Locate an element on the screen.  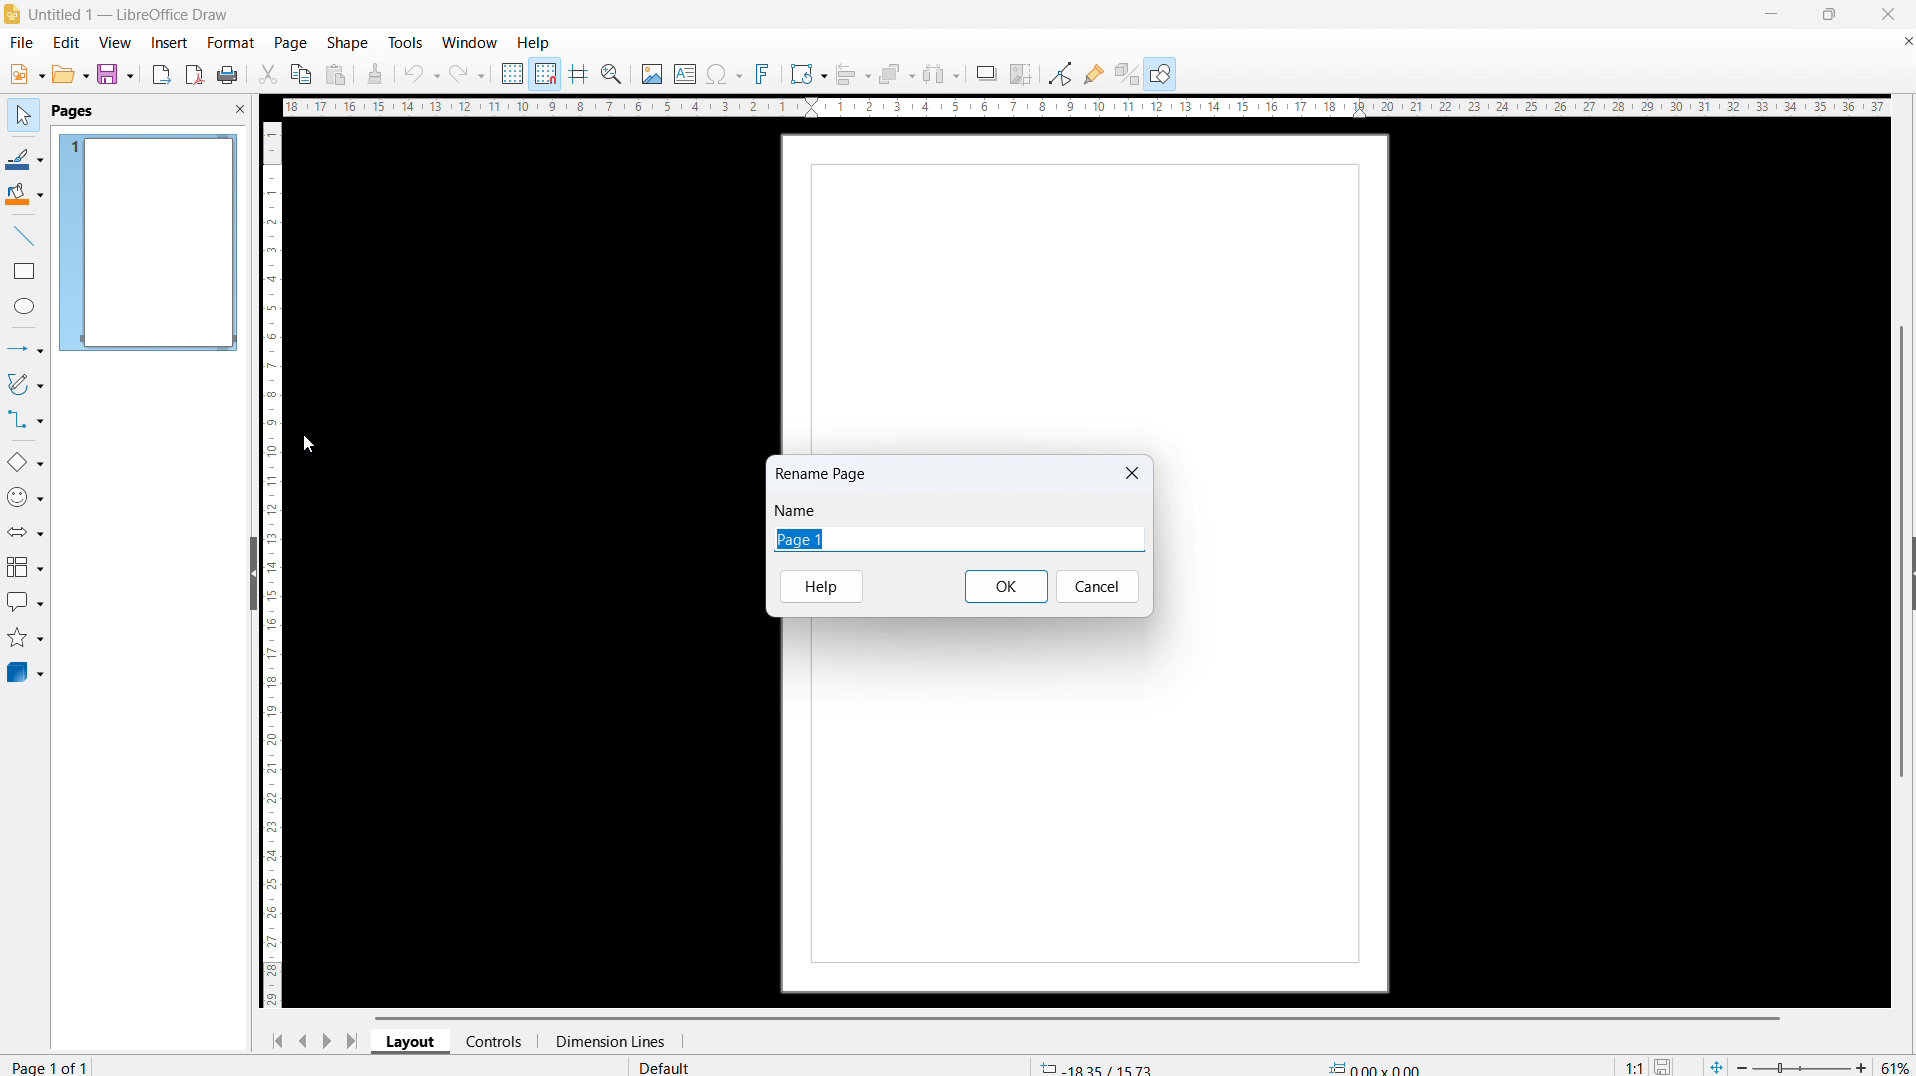
Close  is located at coordinates (1132, 473).